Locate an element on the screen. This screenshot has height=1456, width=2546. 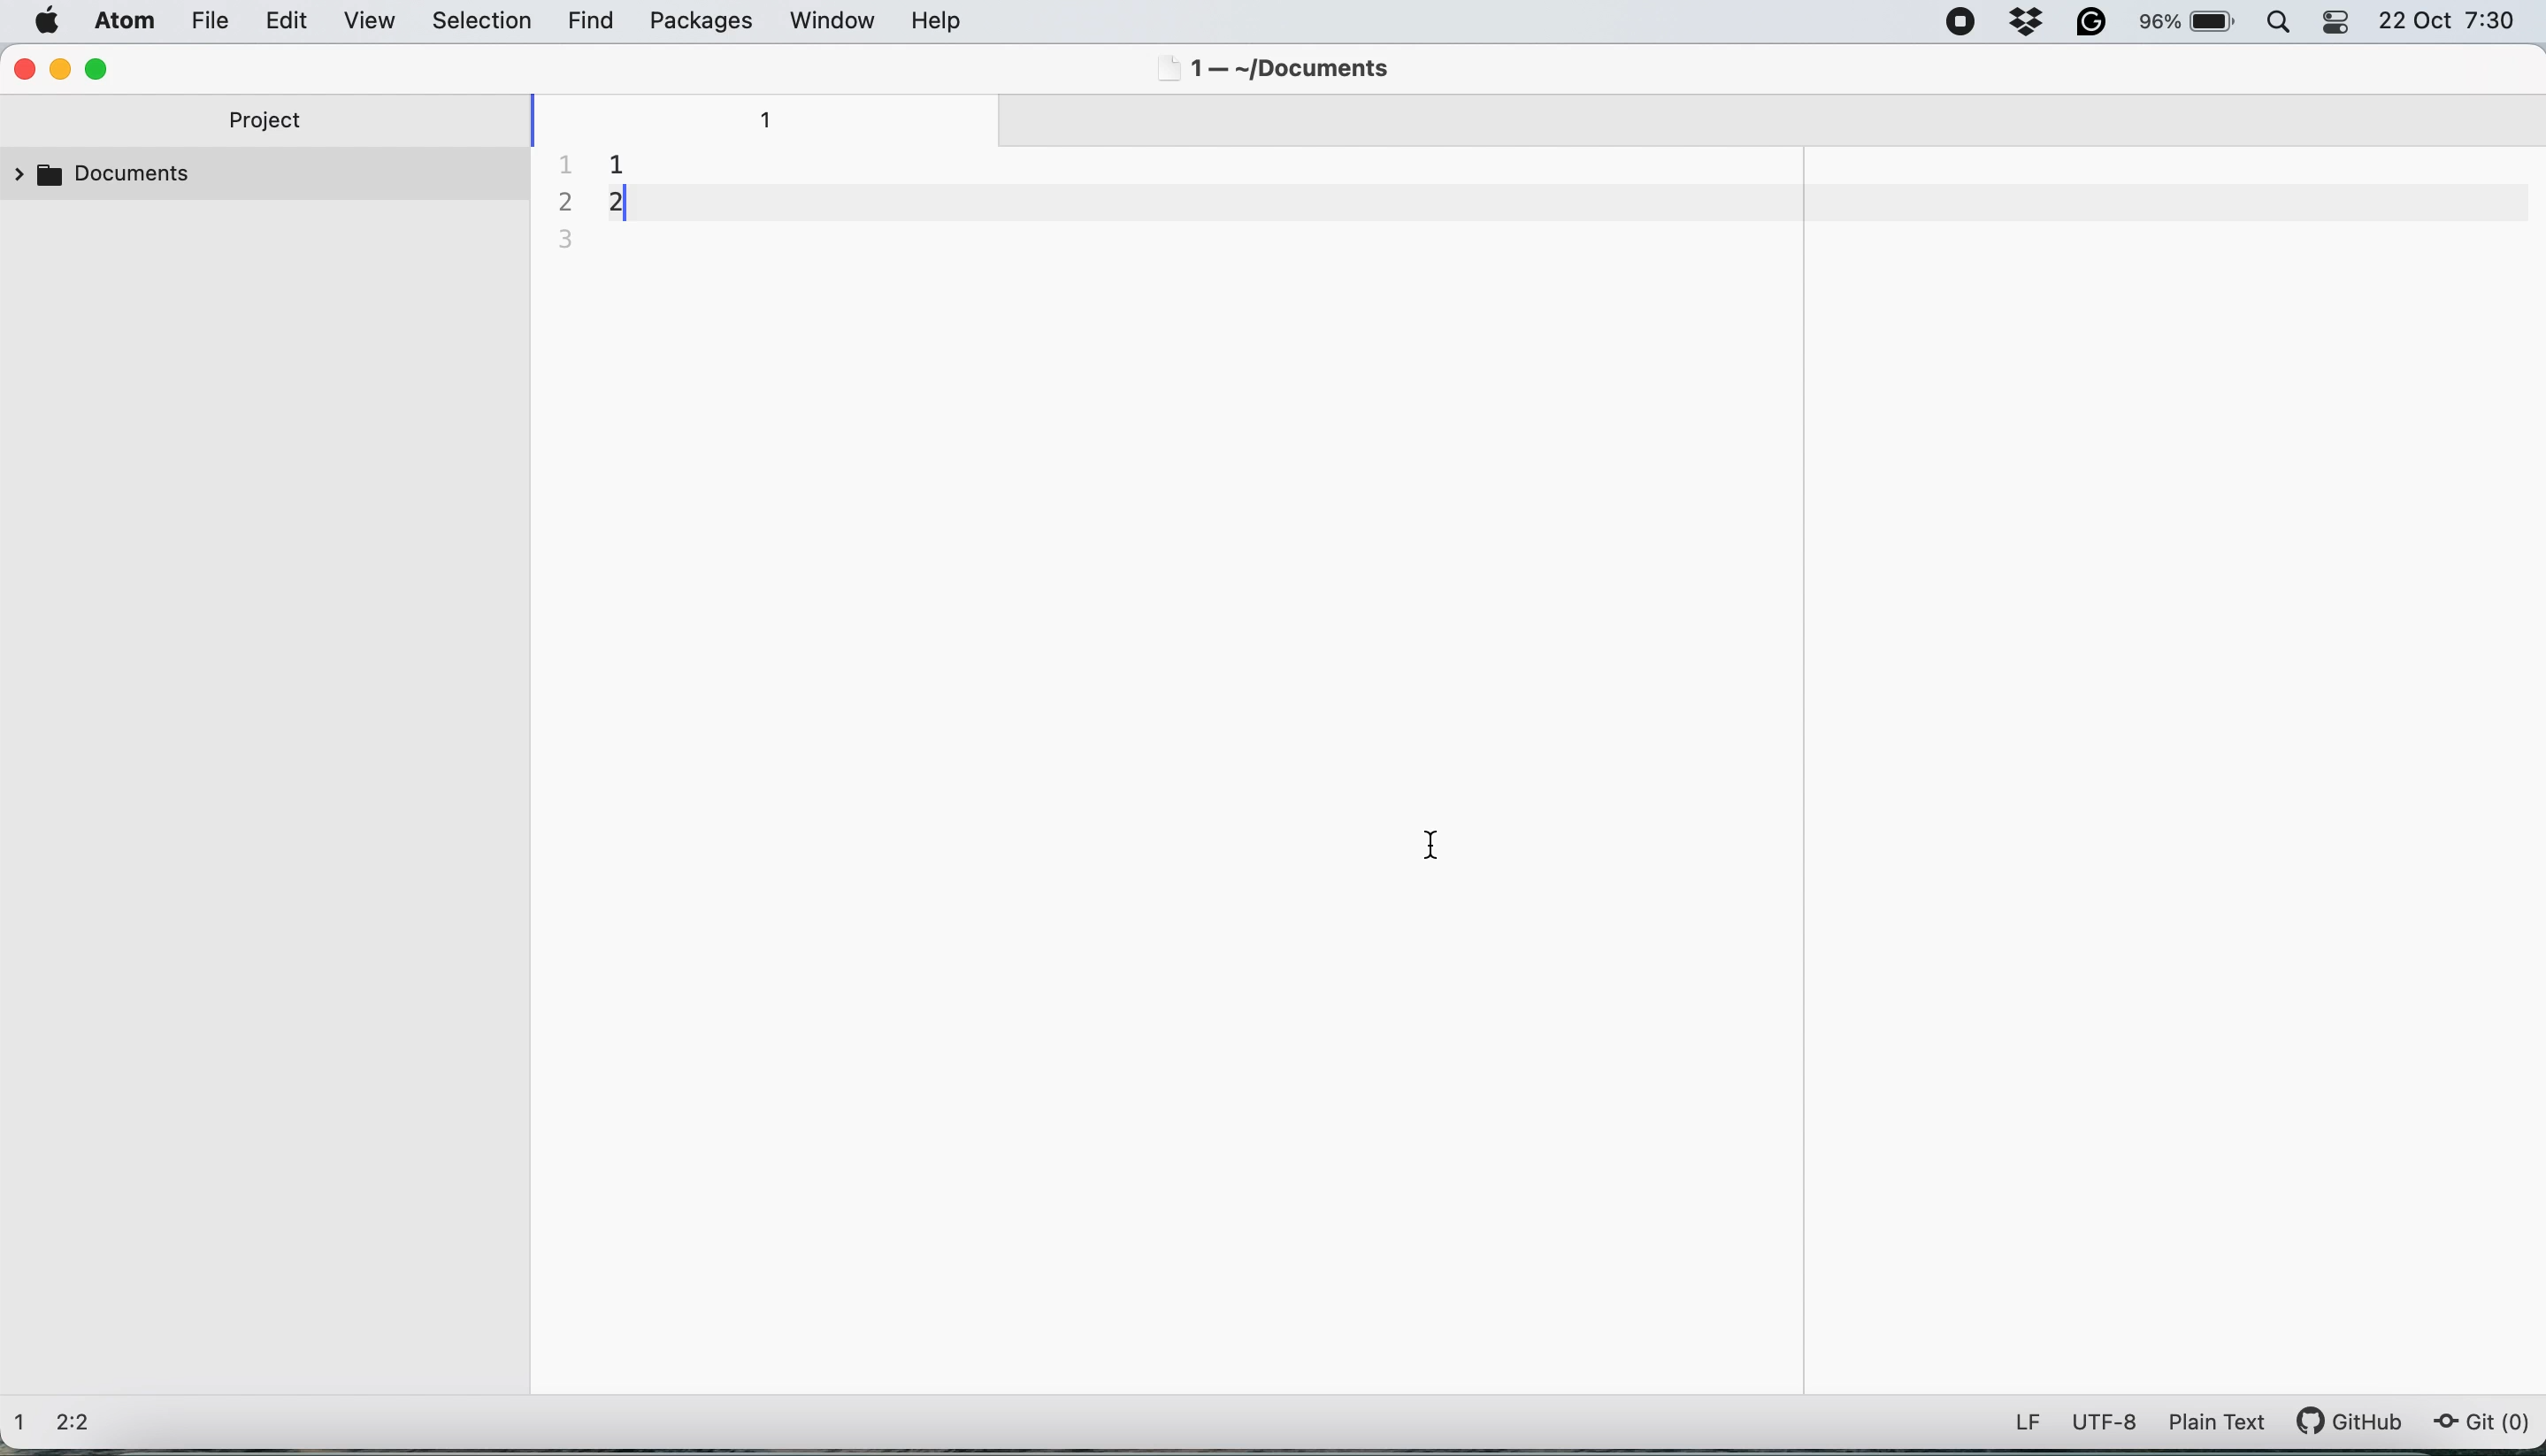
packages is located at coordinates (702, 22).